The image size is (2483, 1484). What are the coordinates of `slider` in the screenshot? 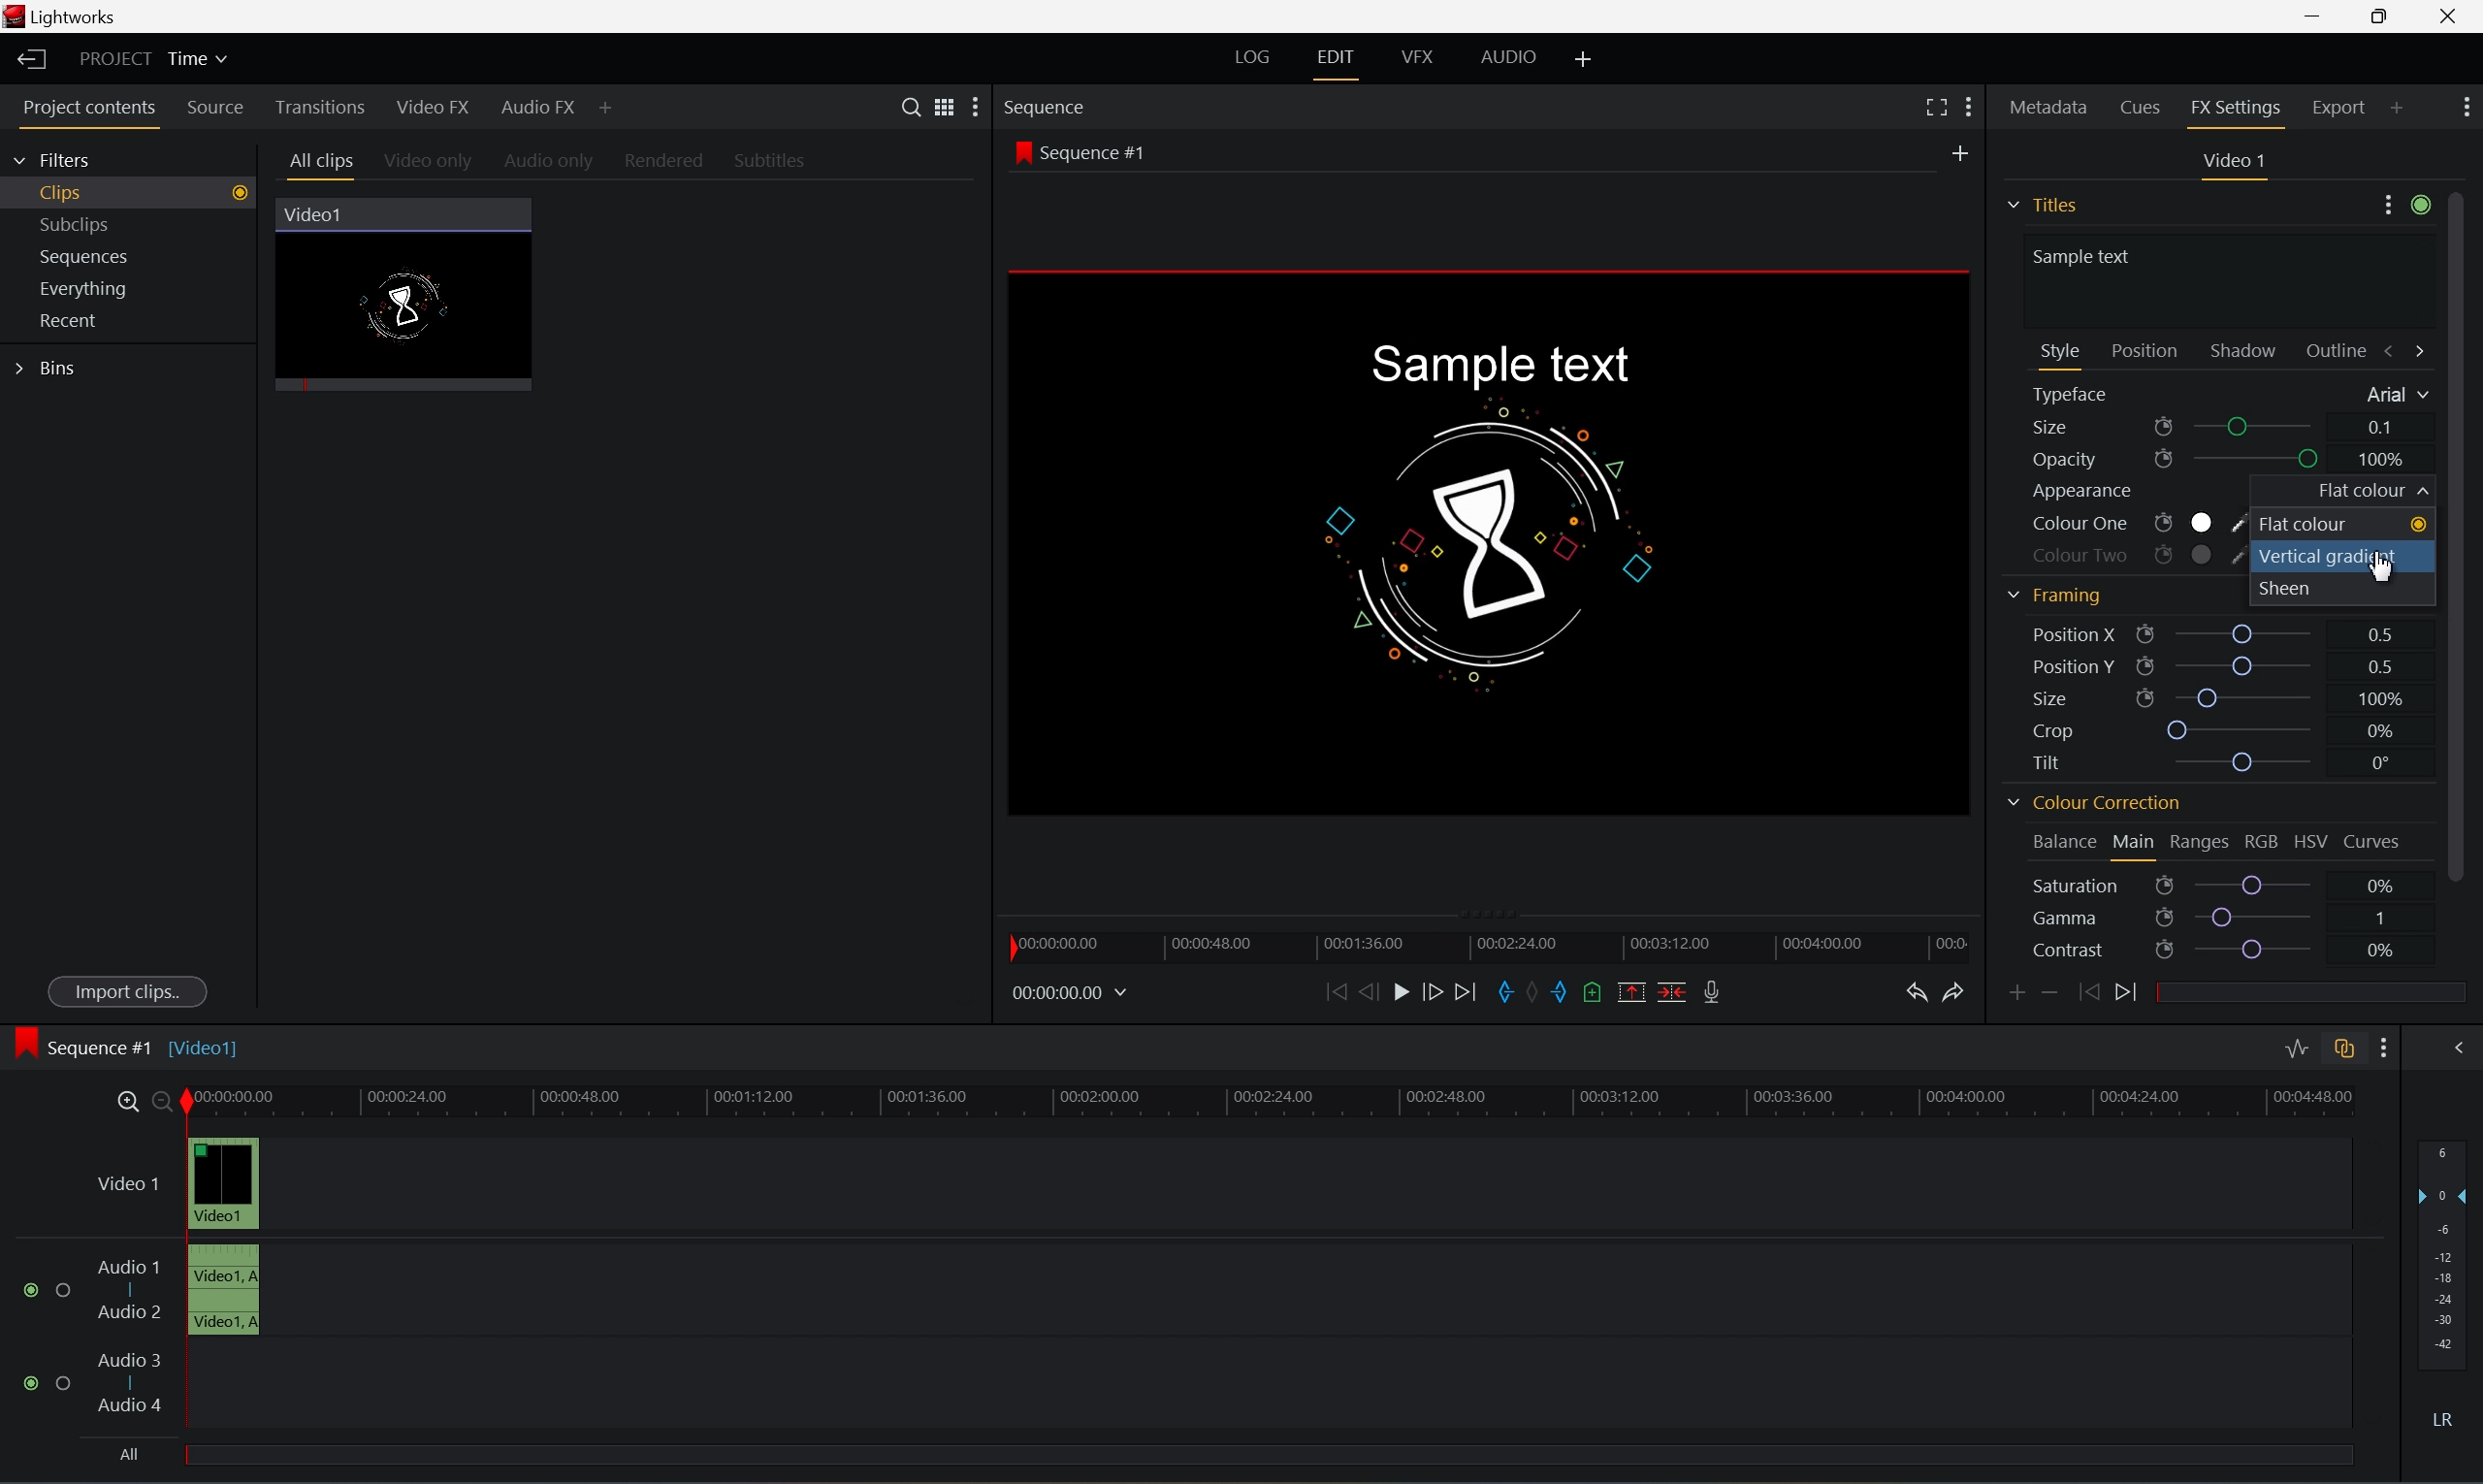 It's located at (2255, 915).